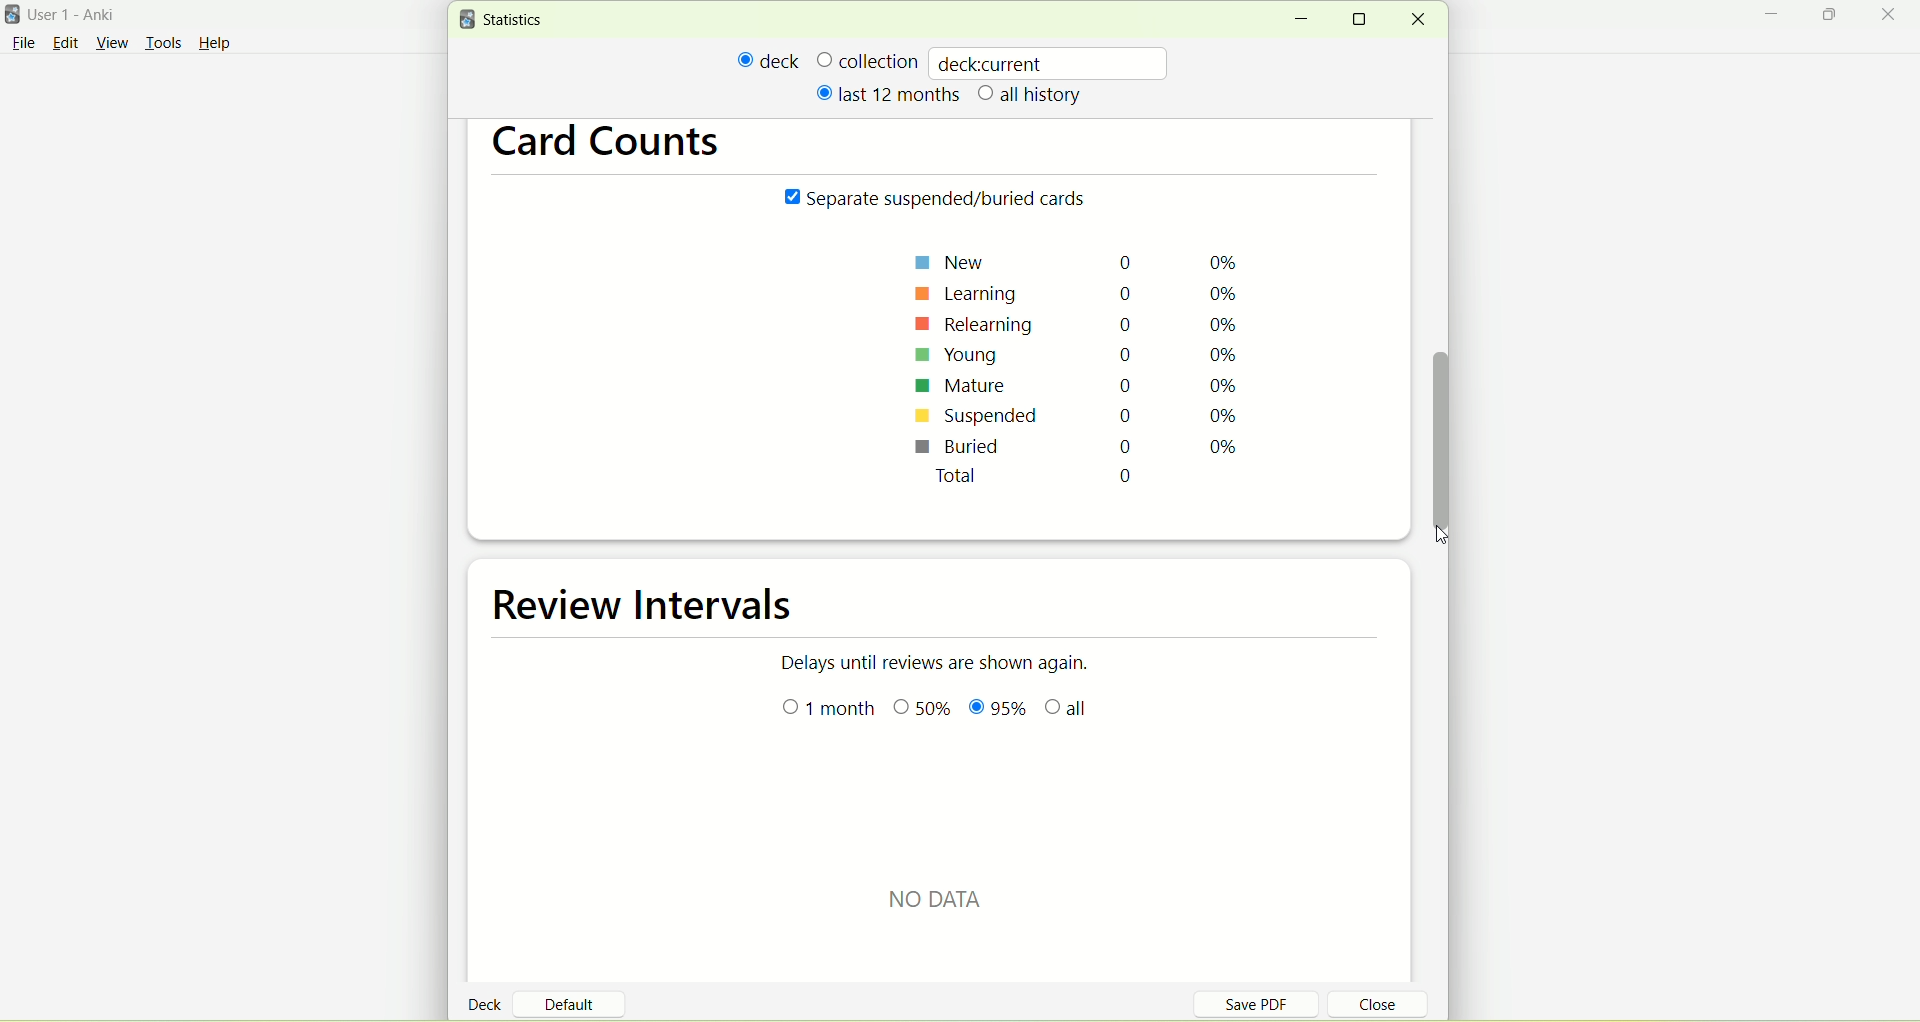  What do you see at coordinates (1085, 290) in the screenshot?
I see `learning 0 0%` at bounding box center [1085, 290].